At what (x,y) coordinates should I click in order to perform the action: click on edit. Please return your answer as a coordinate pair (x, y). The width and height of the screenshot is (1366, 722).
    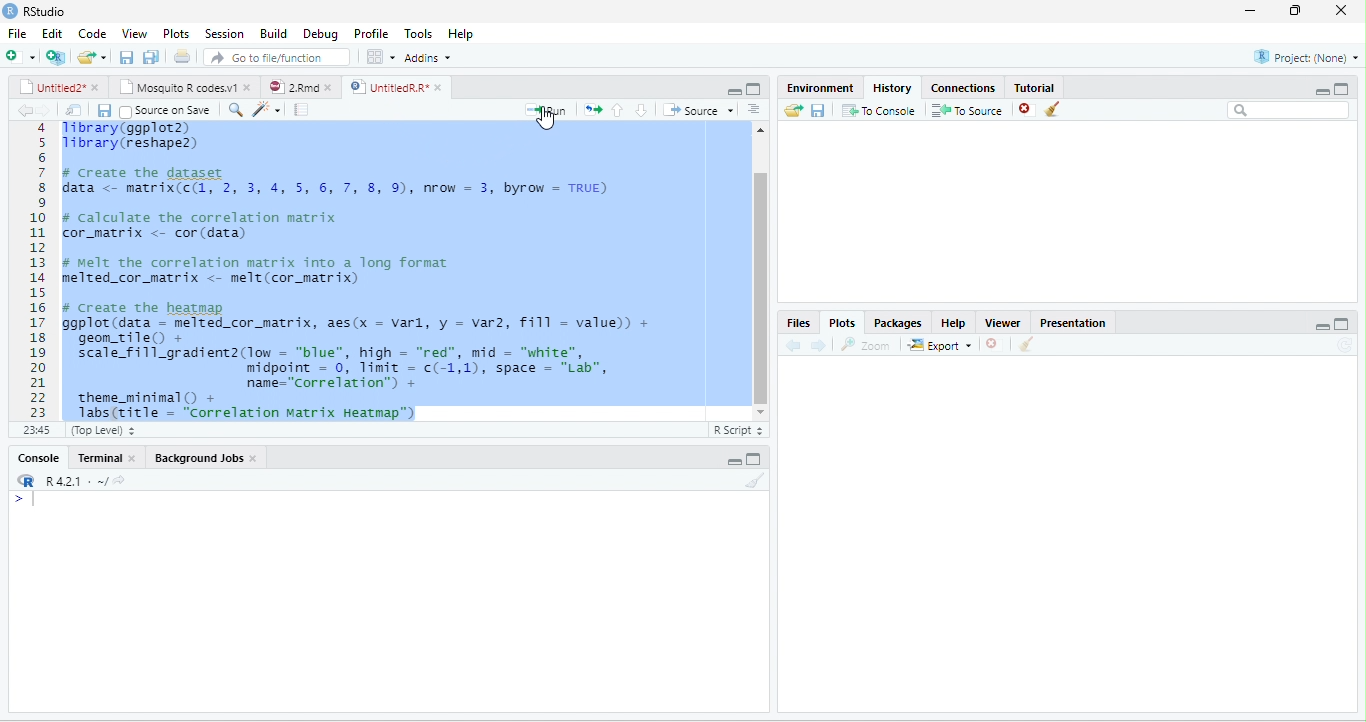
    Looking at the image, I should click on (52, 34).